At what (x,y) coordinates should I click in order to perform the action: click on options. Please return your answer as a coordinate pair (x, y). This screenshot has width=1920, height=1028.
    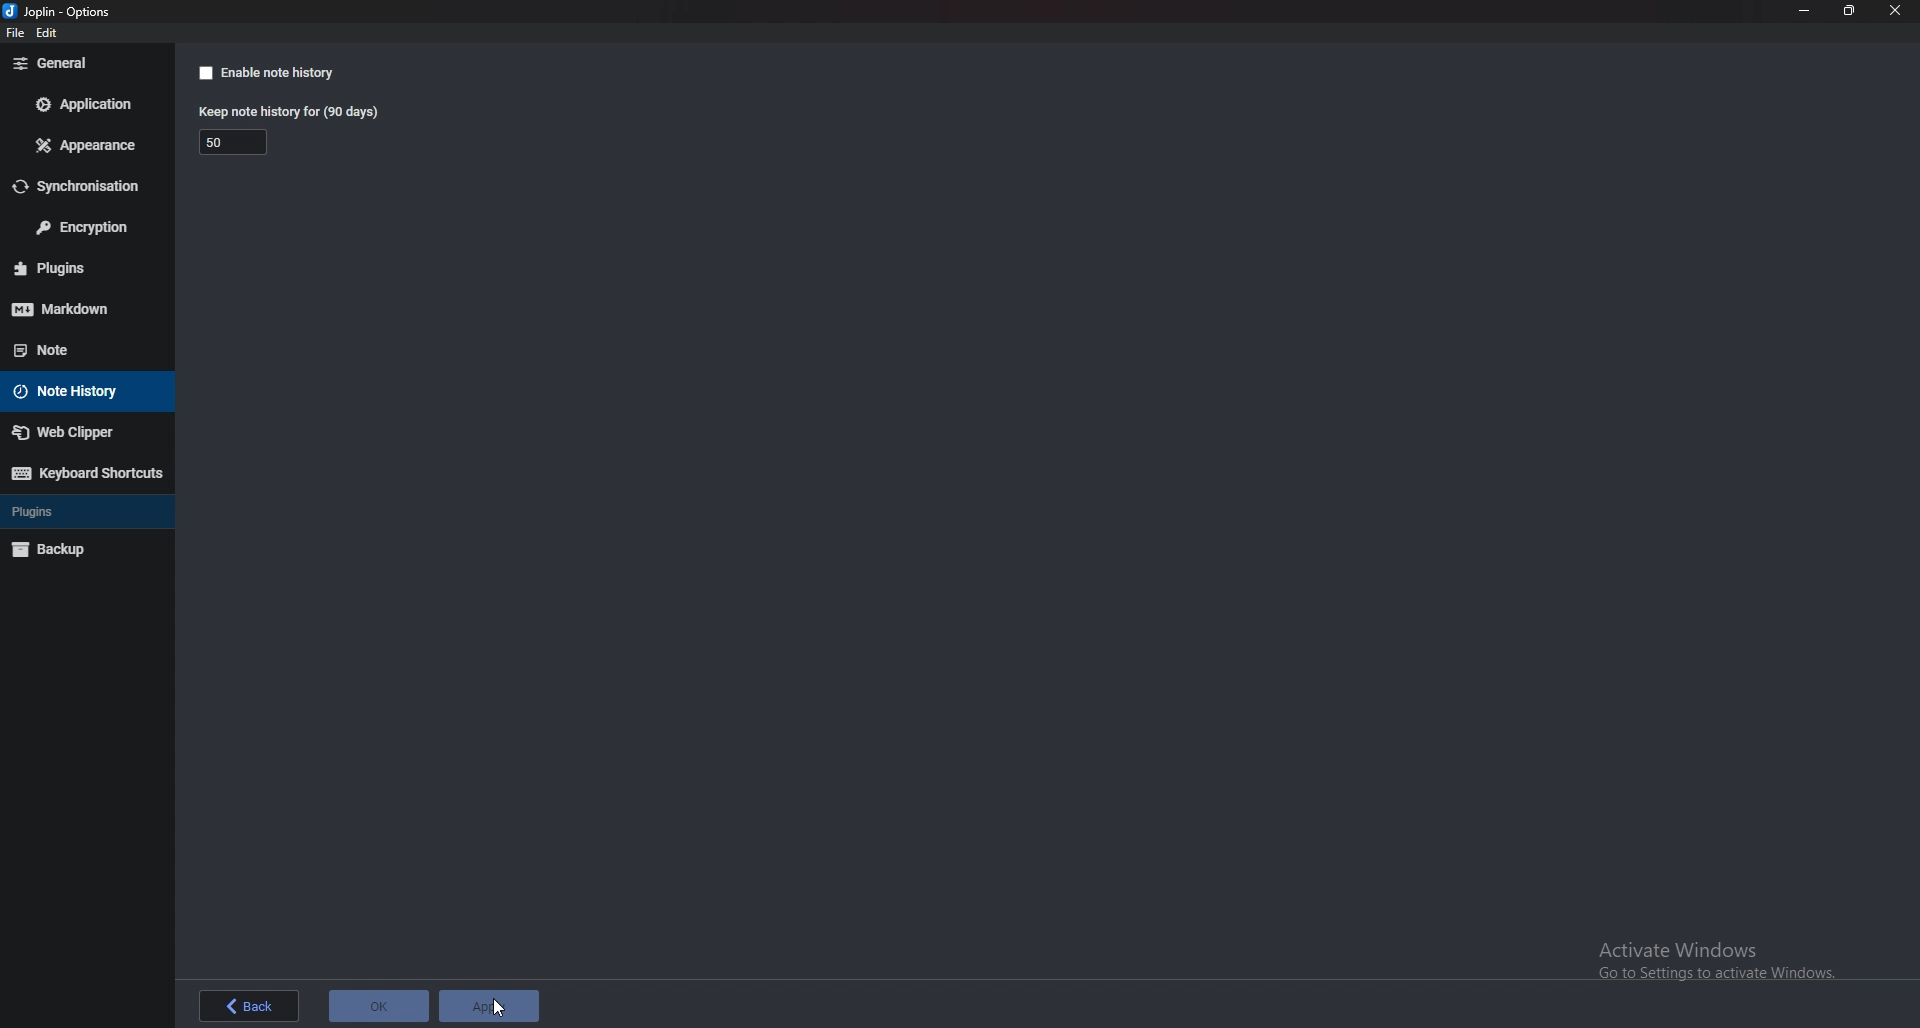
    Looking at the image, I should click on (61, 11).